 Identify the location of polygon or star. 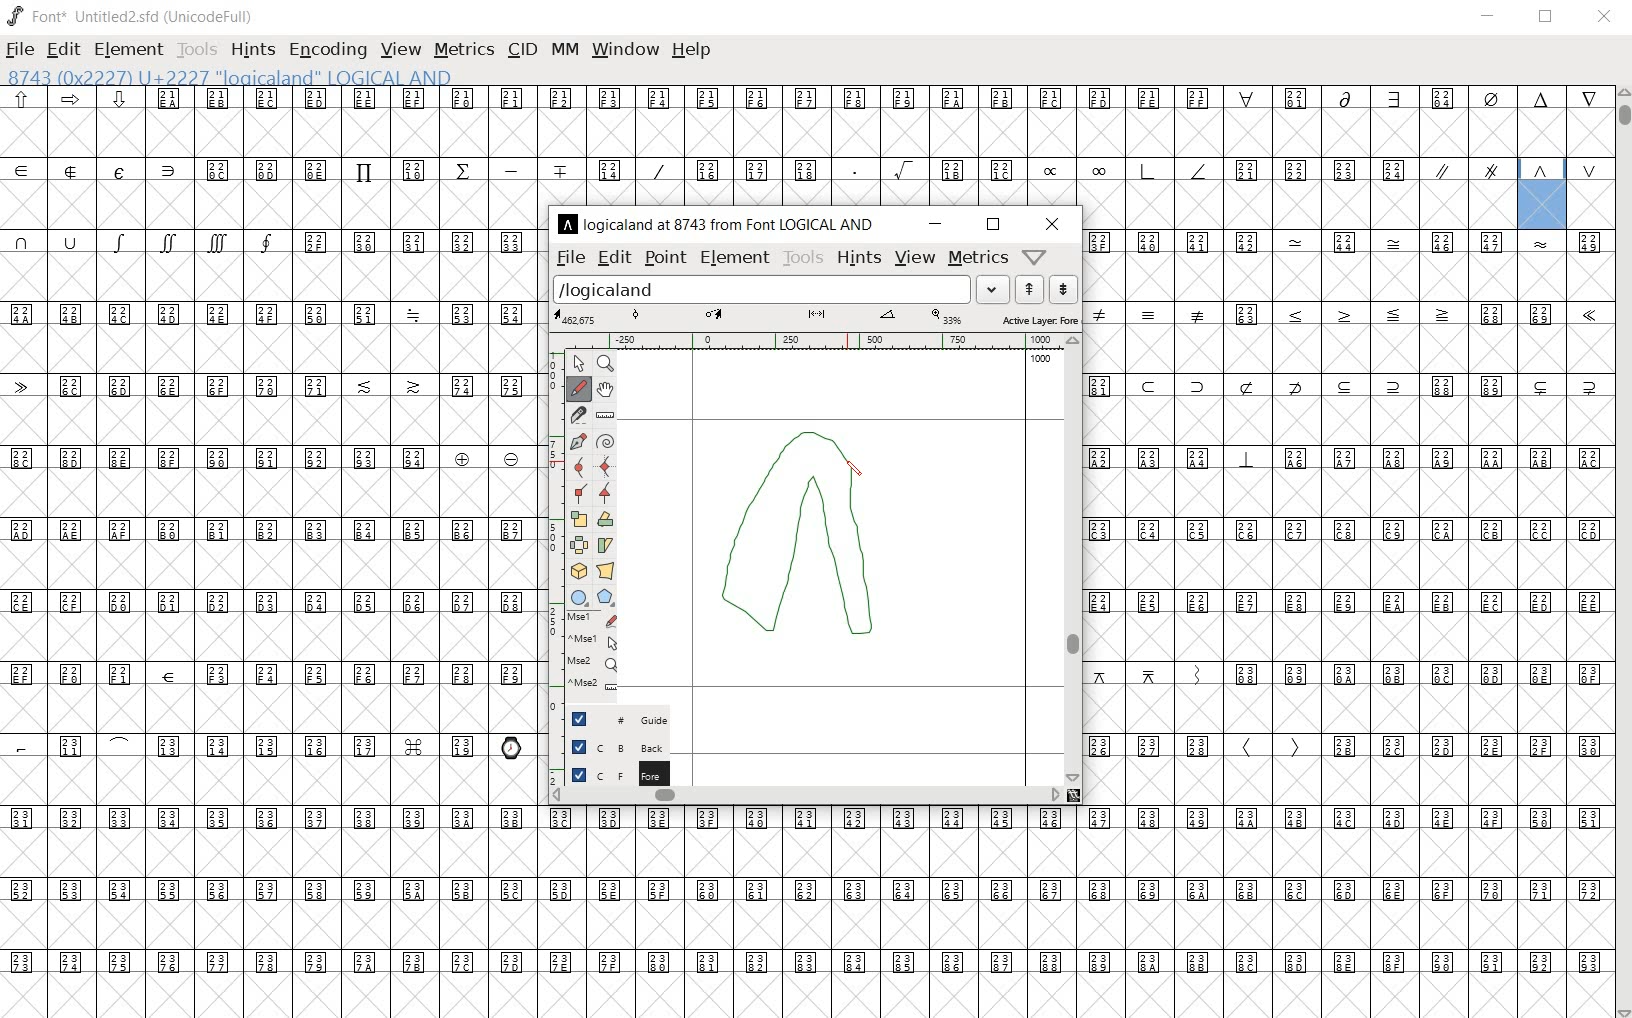
(606, 598).